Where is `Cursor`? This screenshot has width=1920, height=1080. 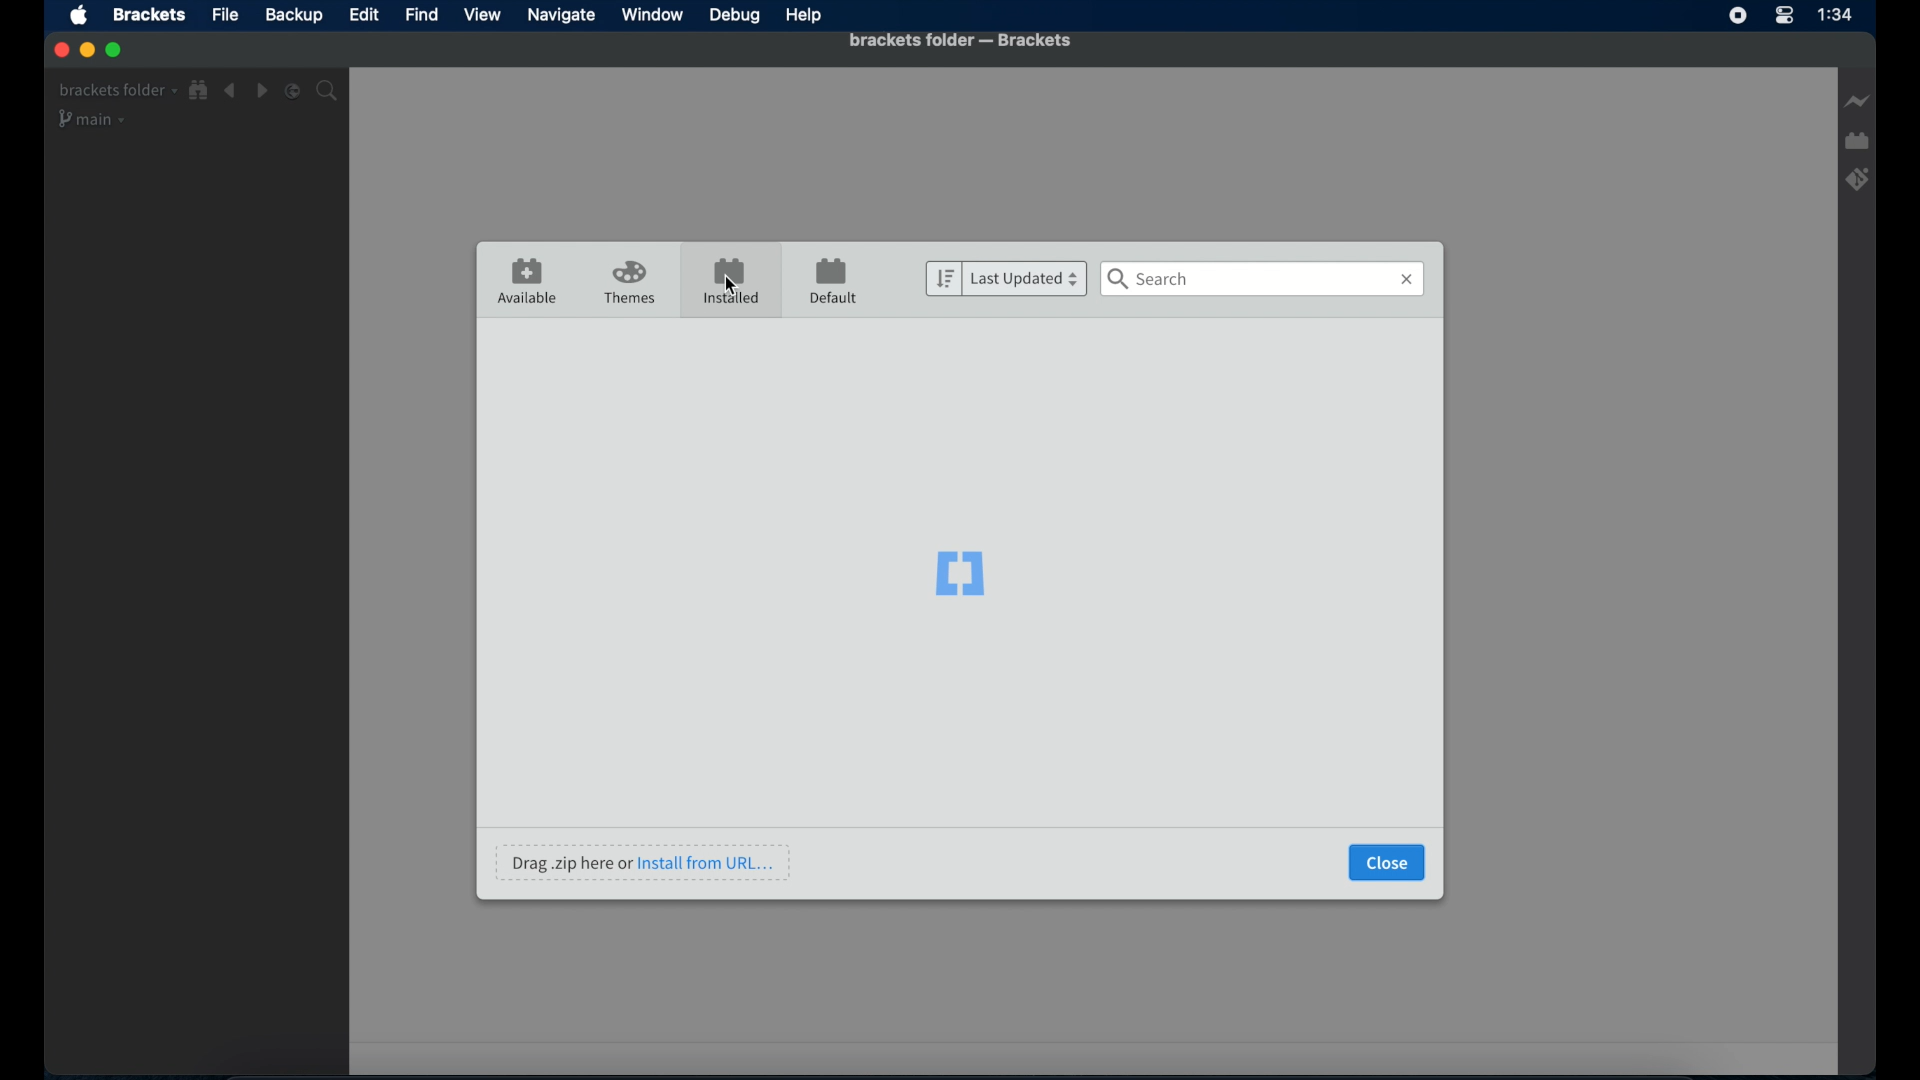 Cursor is located at coordinates (733, 284).